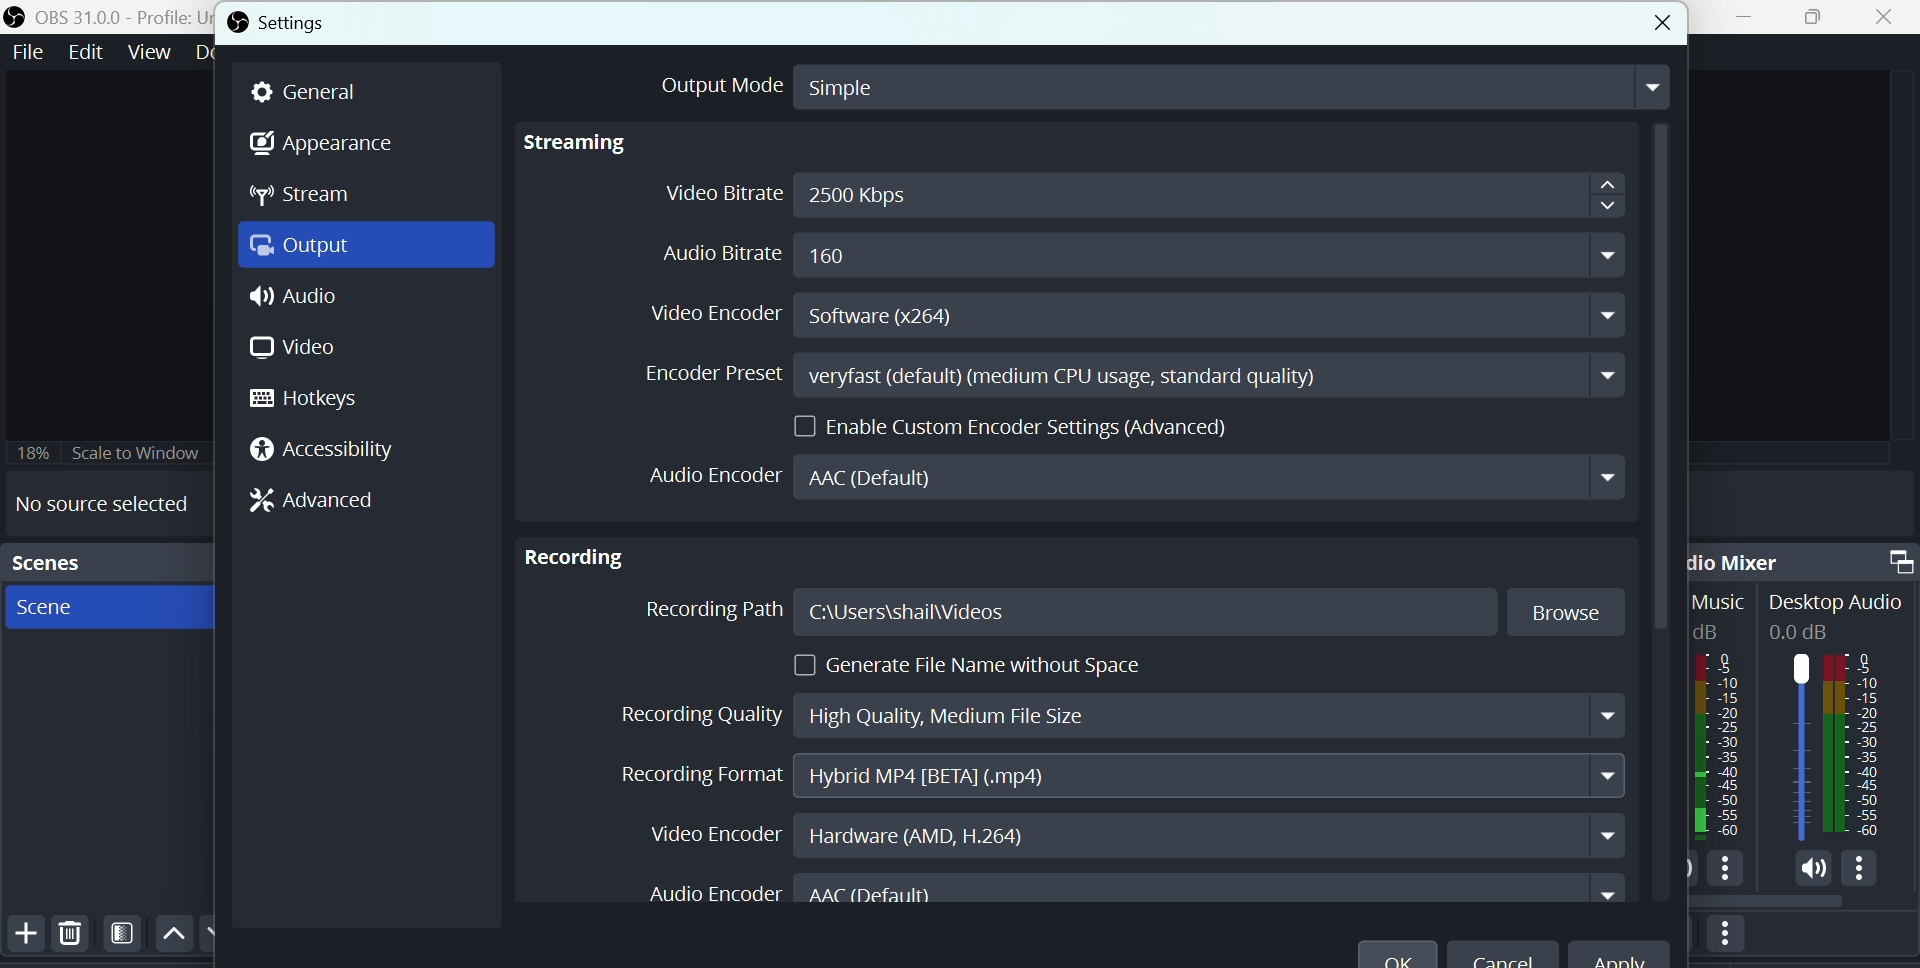 This screenshot has width=1920, height=968. I want to click on View, so click(148, 52).